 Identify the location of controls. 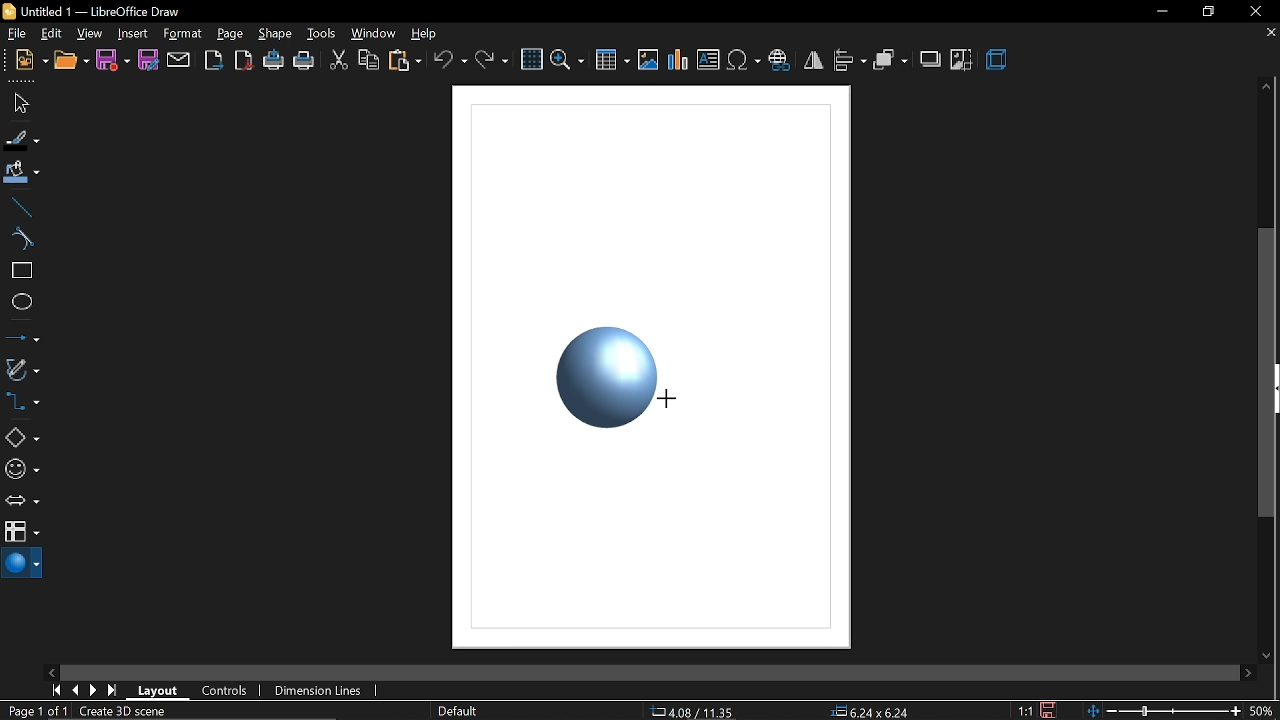
(227, 691).